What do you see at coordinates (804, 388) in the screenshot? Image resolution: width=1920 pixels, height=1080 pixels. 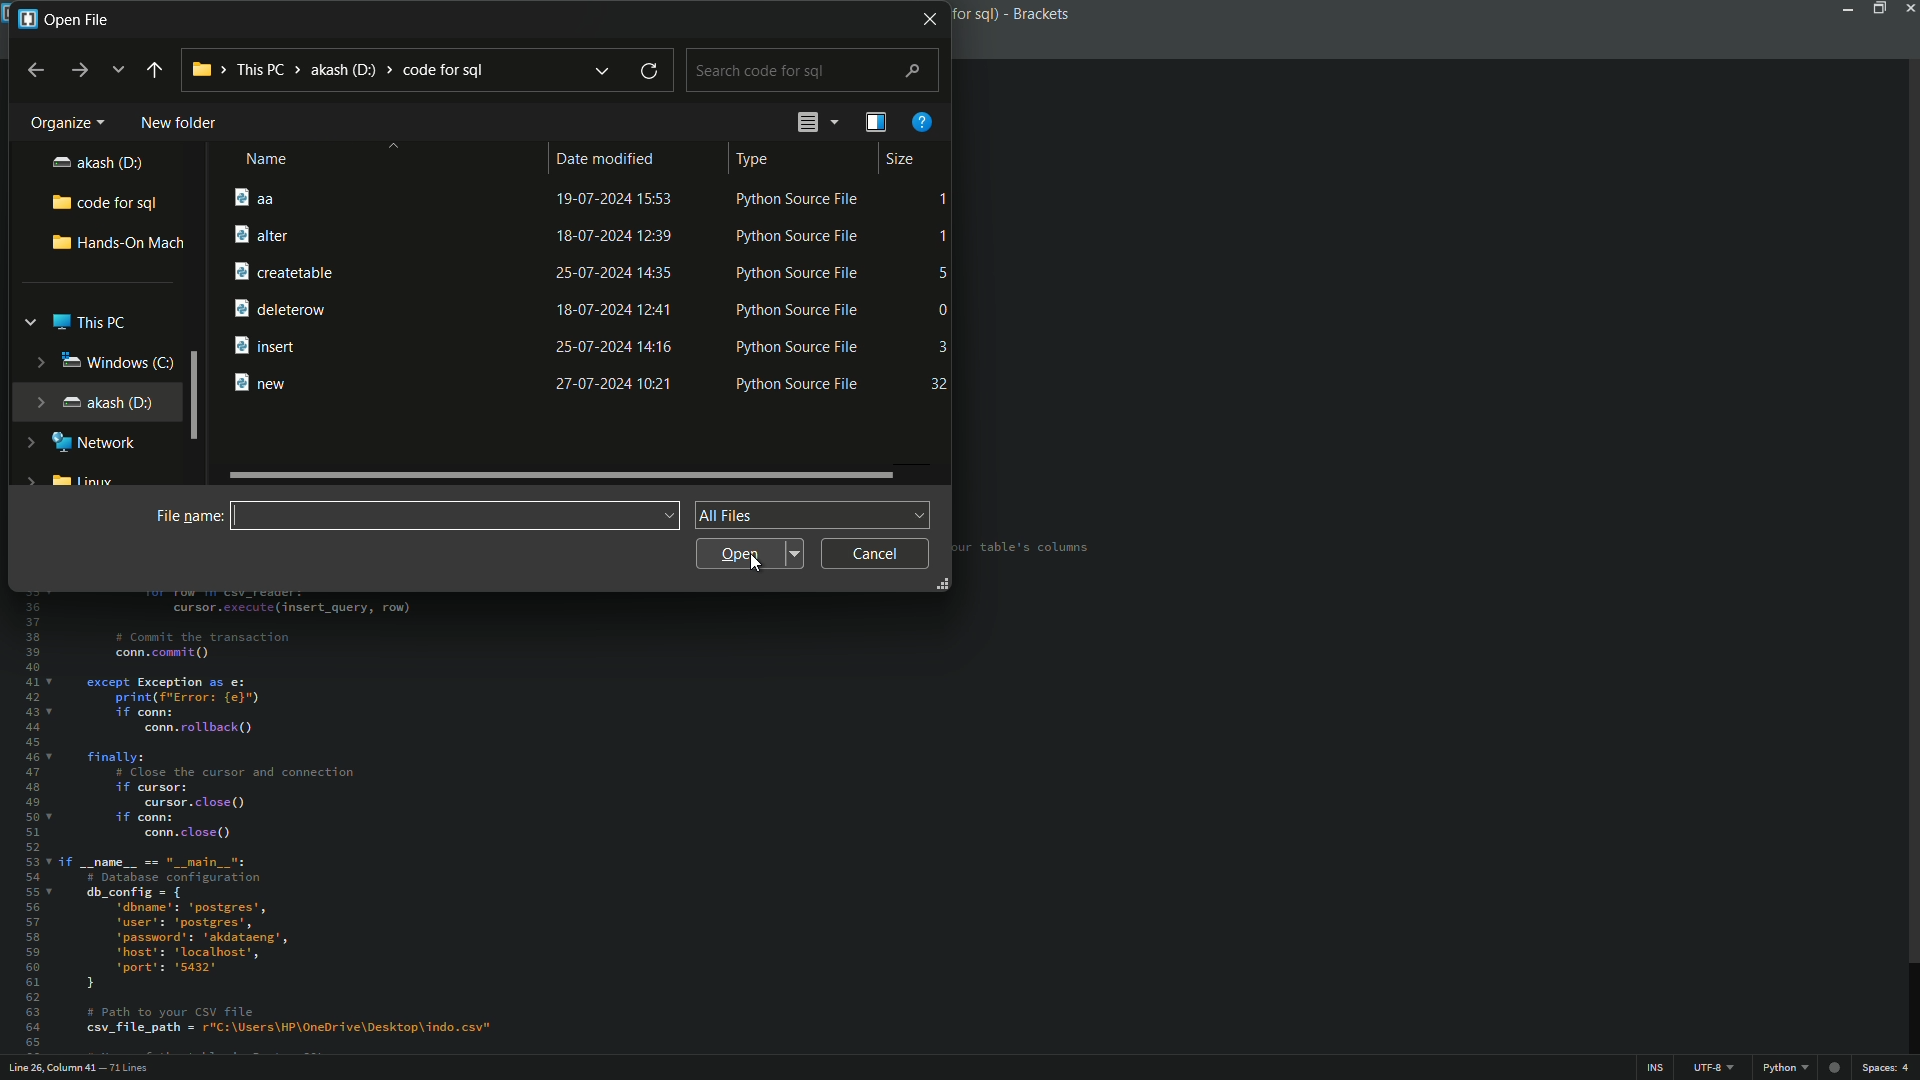 I see `Python Source File` at bounding box center [804, 388].